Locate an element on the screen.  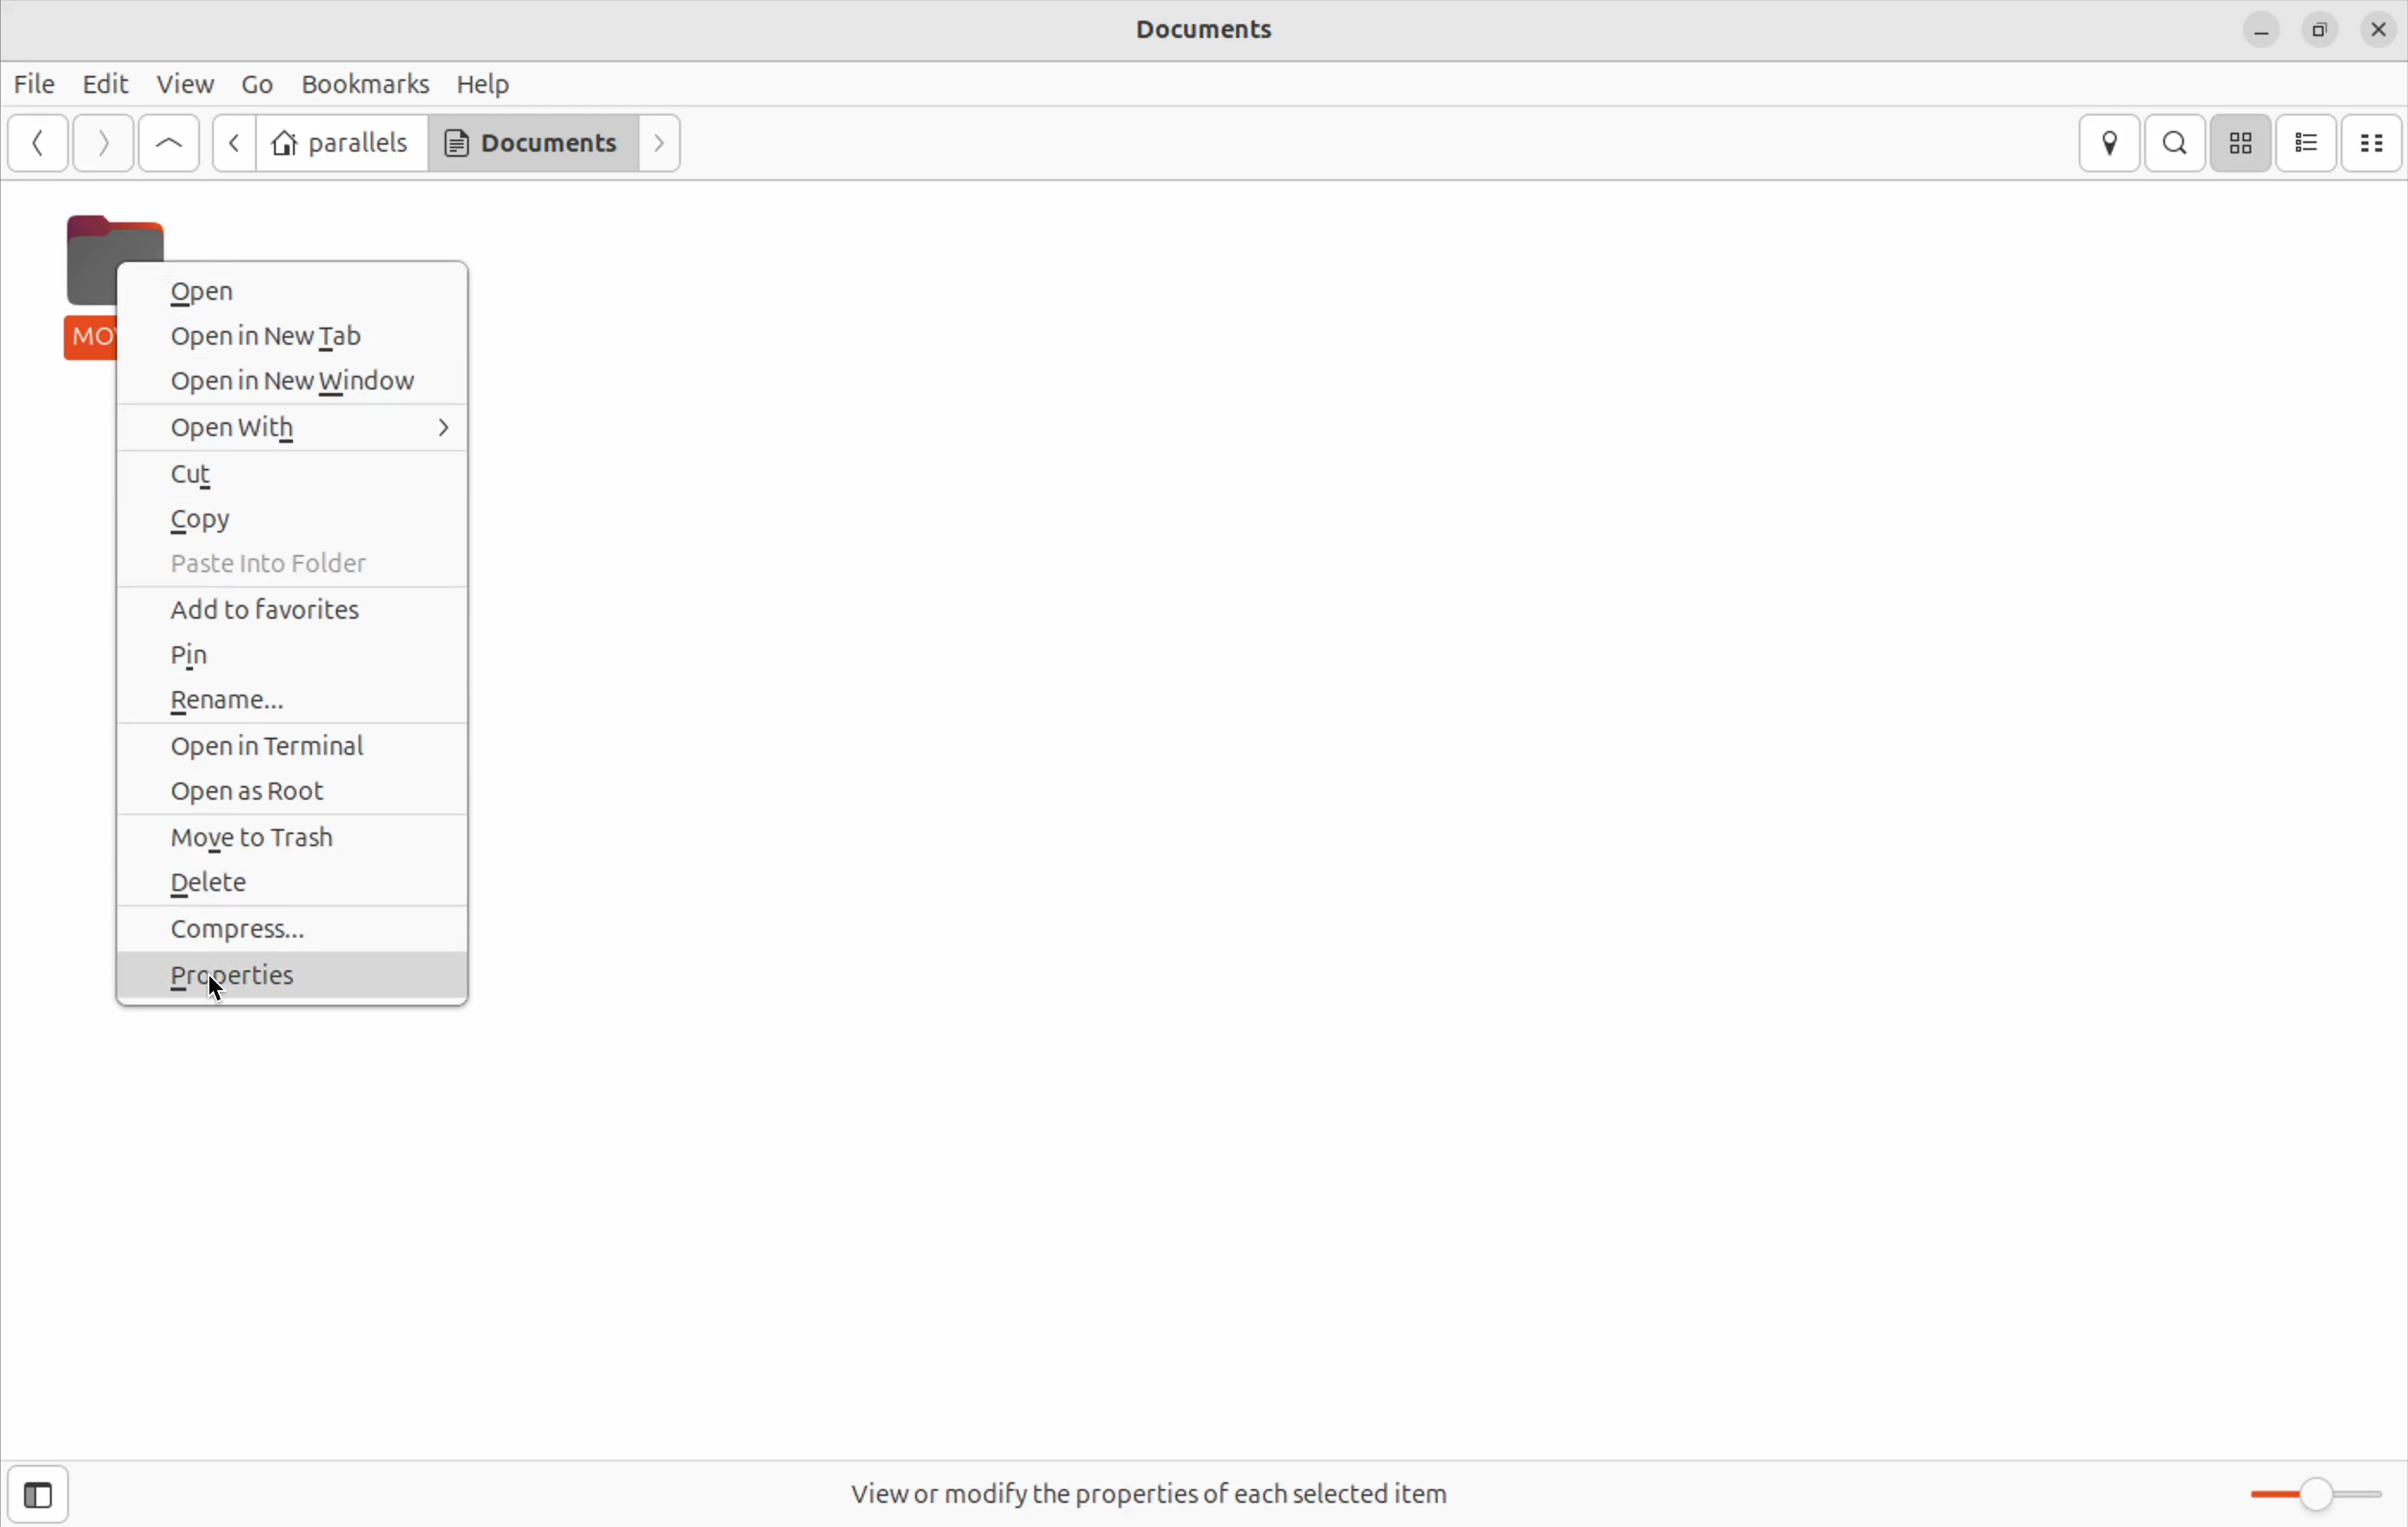
resize is located at coordinates (2318, 27).